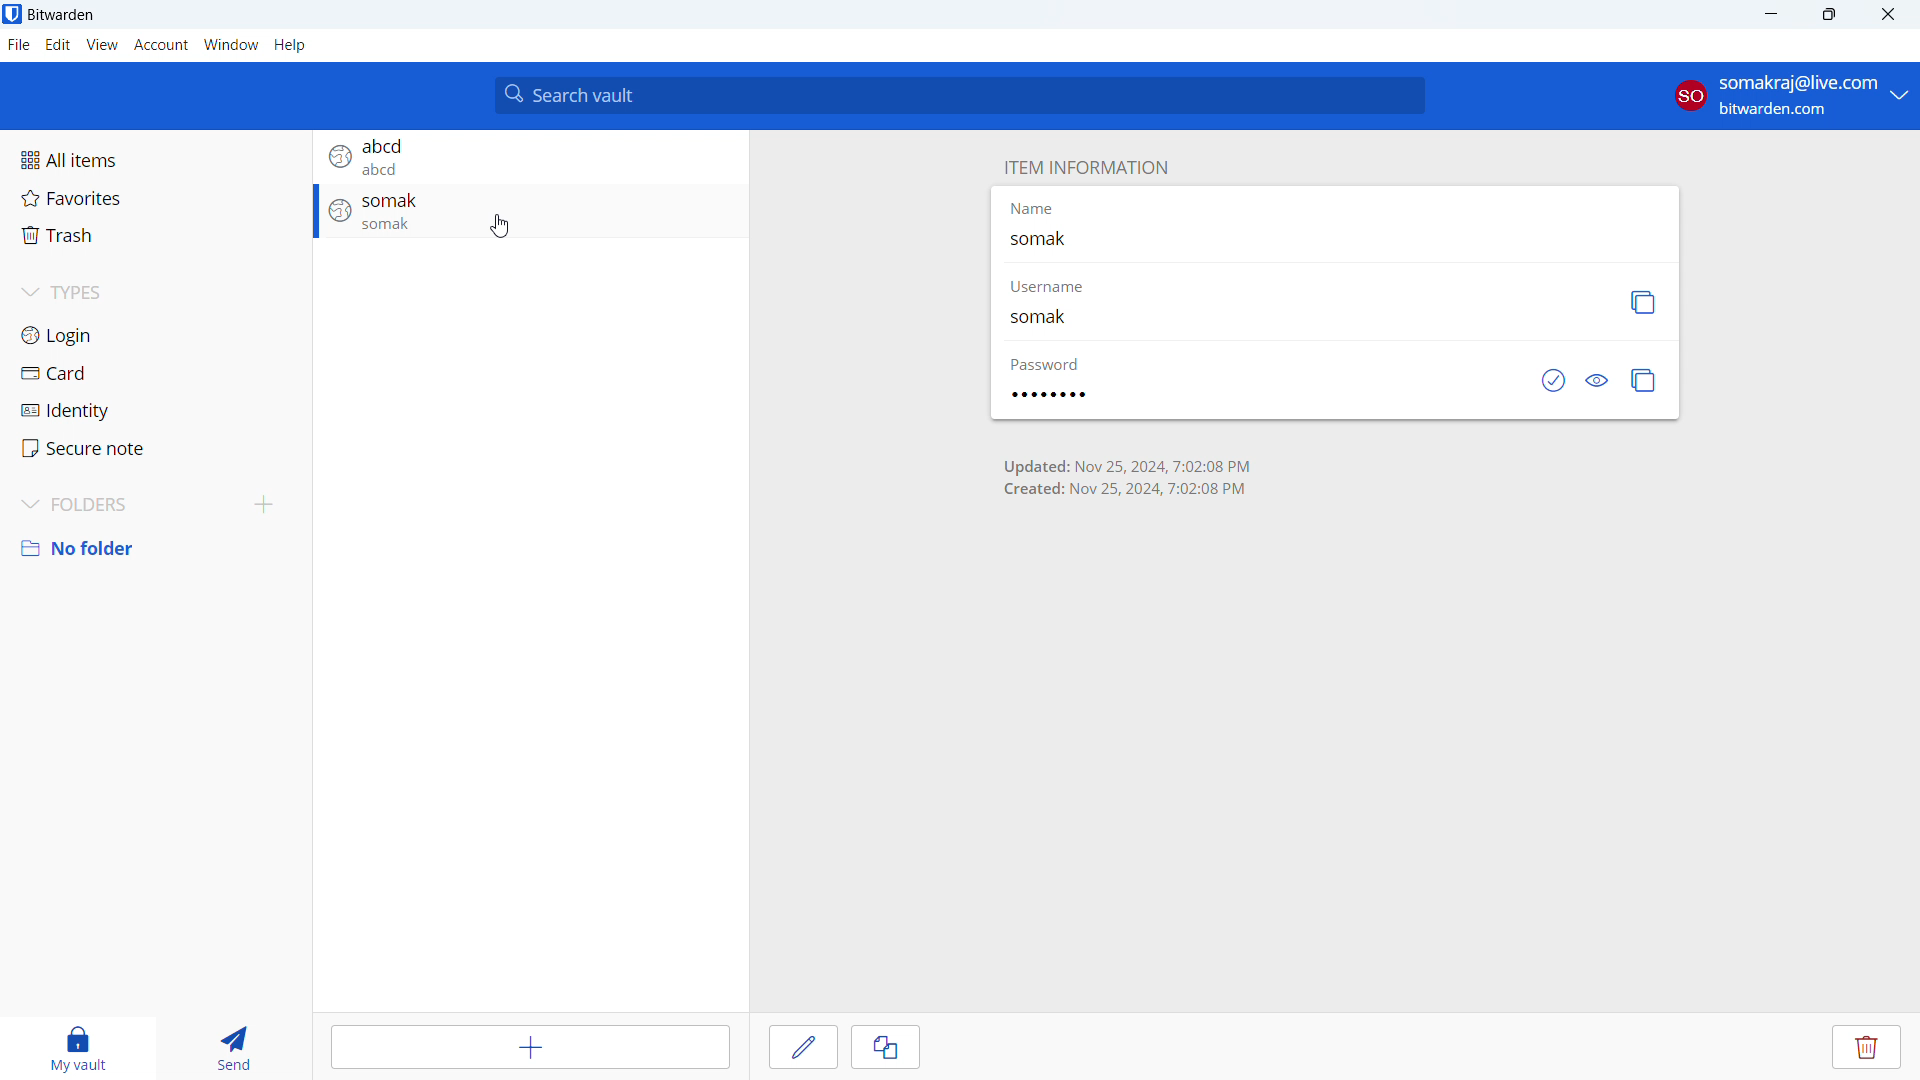 Image resolution: width=1920 pixels, height=1080 pixels. What do you see at coordinates (1644, 381) in the screenshot?
I see `copy password` at bounding box center [1644, 381].